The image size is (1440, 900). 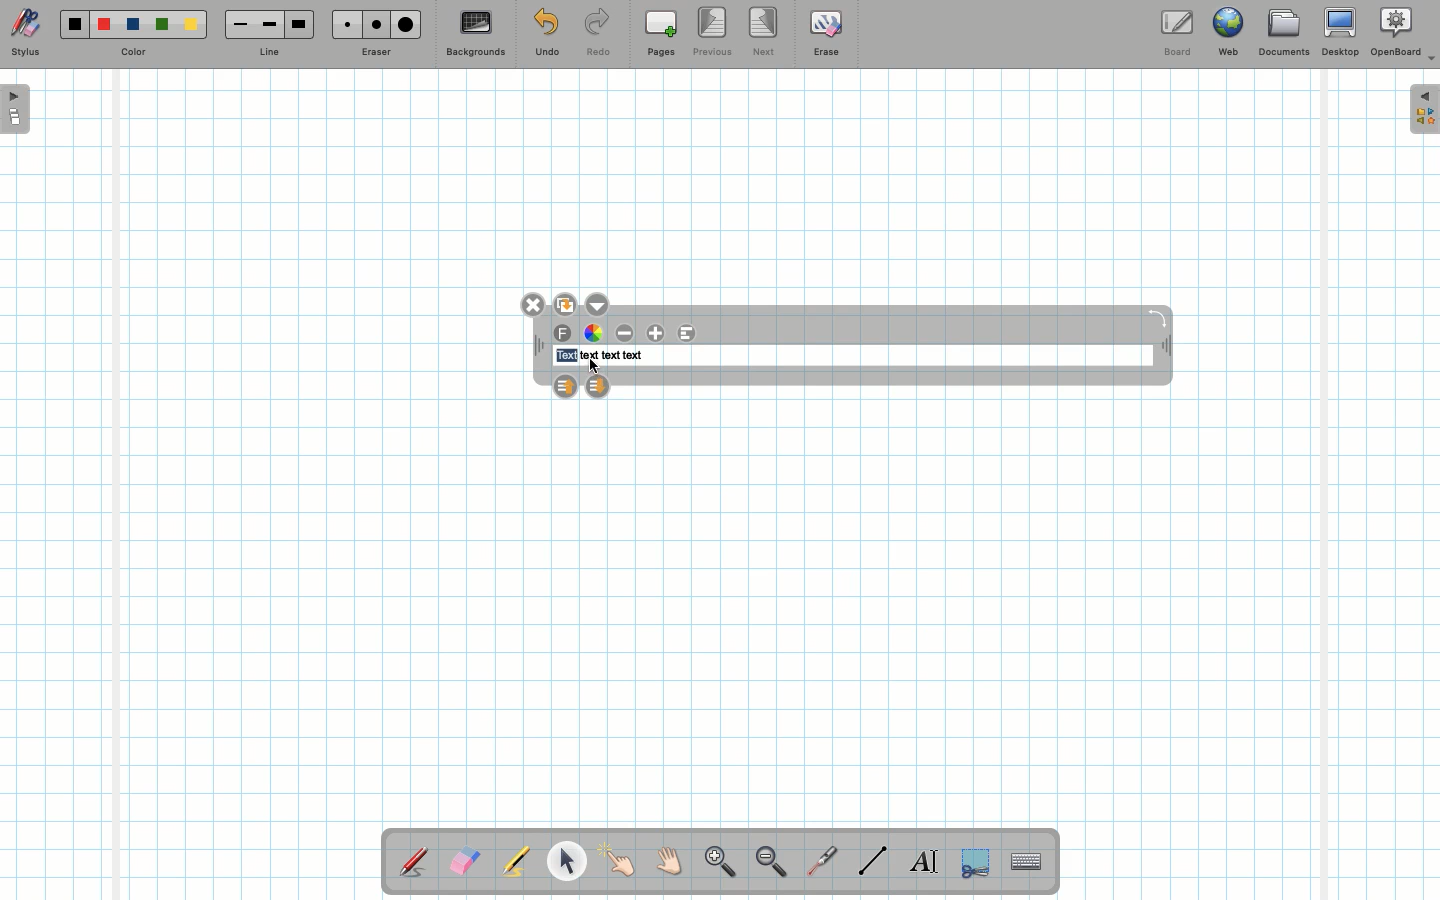 What do you see at coordinates (237, 25) in the screenshot?
I see `Small line` at bounding box center [237, 25].